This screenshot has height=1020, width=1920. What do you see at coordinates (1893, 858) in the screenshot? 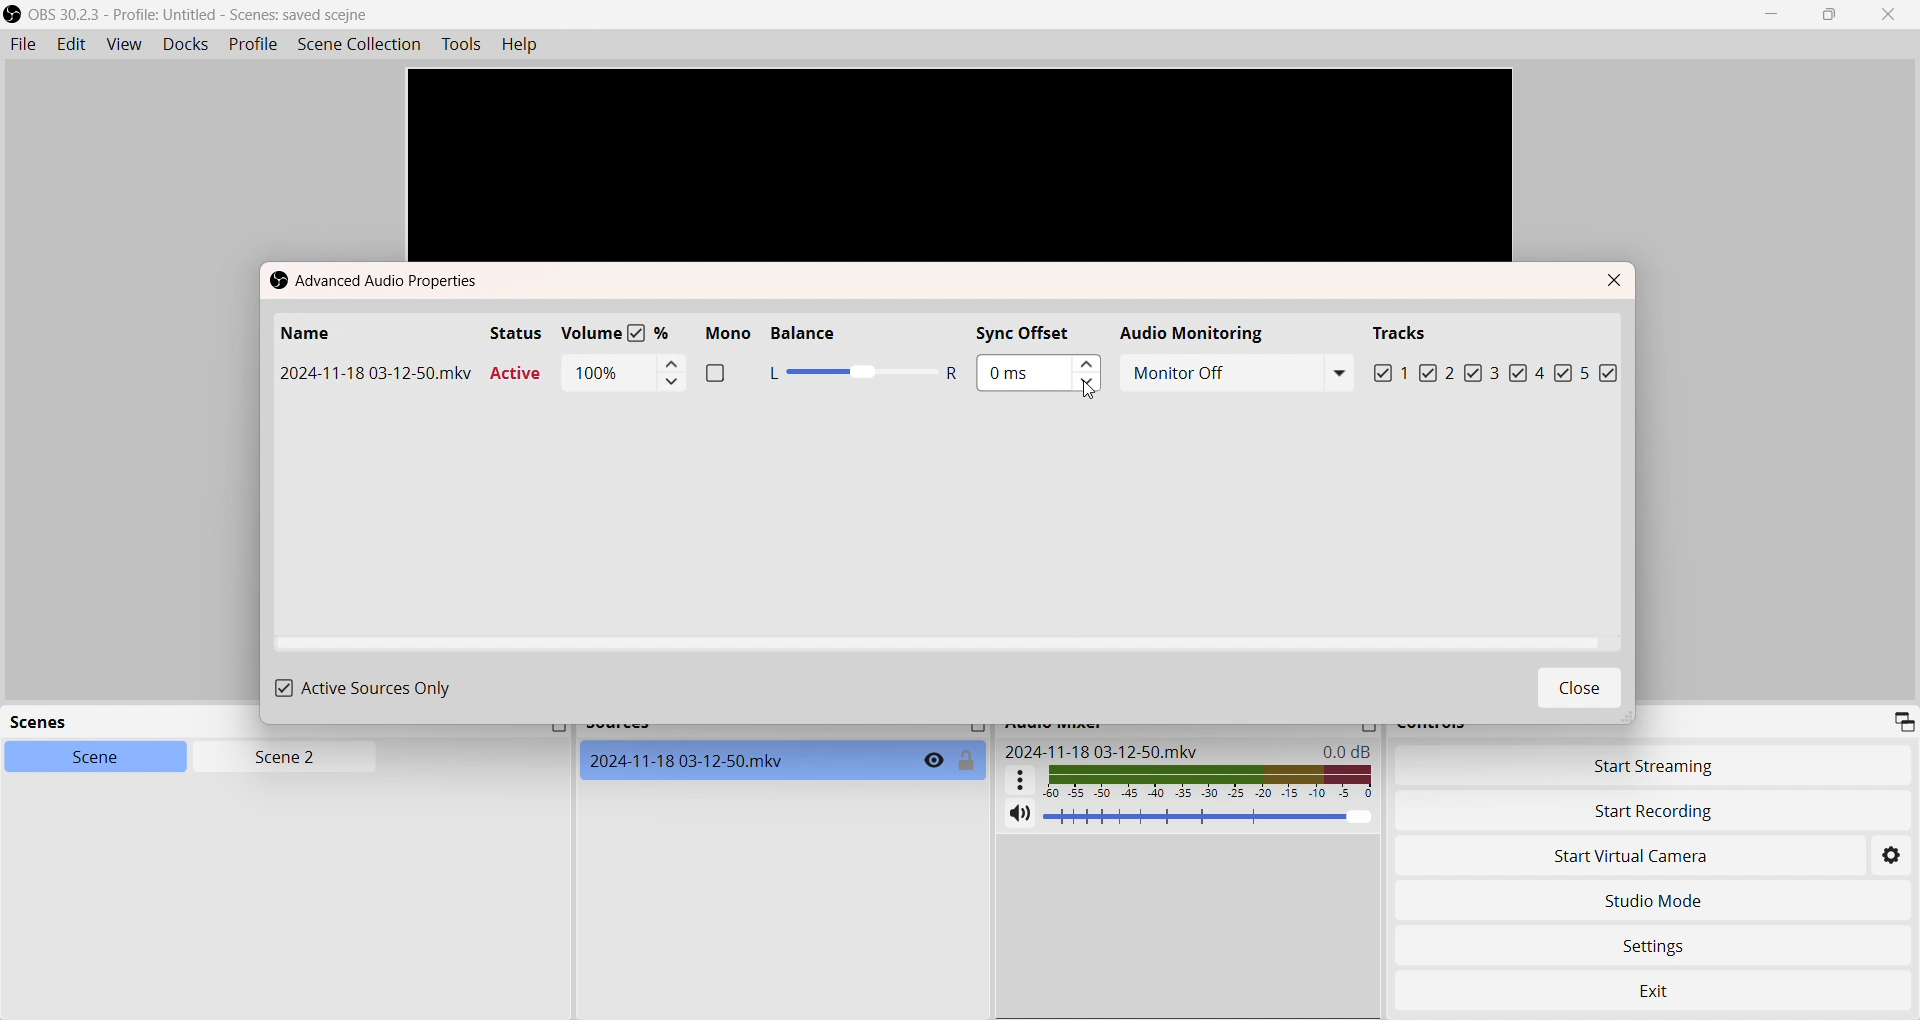
I see `Settings` at bounding box center [1893, 858].